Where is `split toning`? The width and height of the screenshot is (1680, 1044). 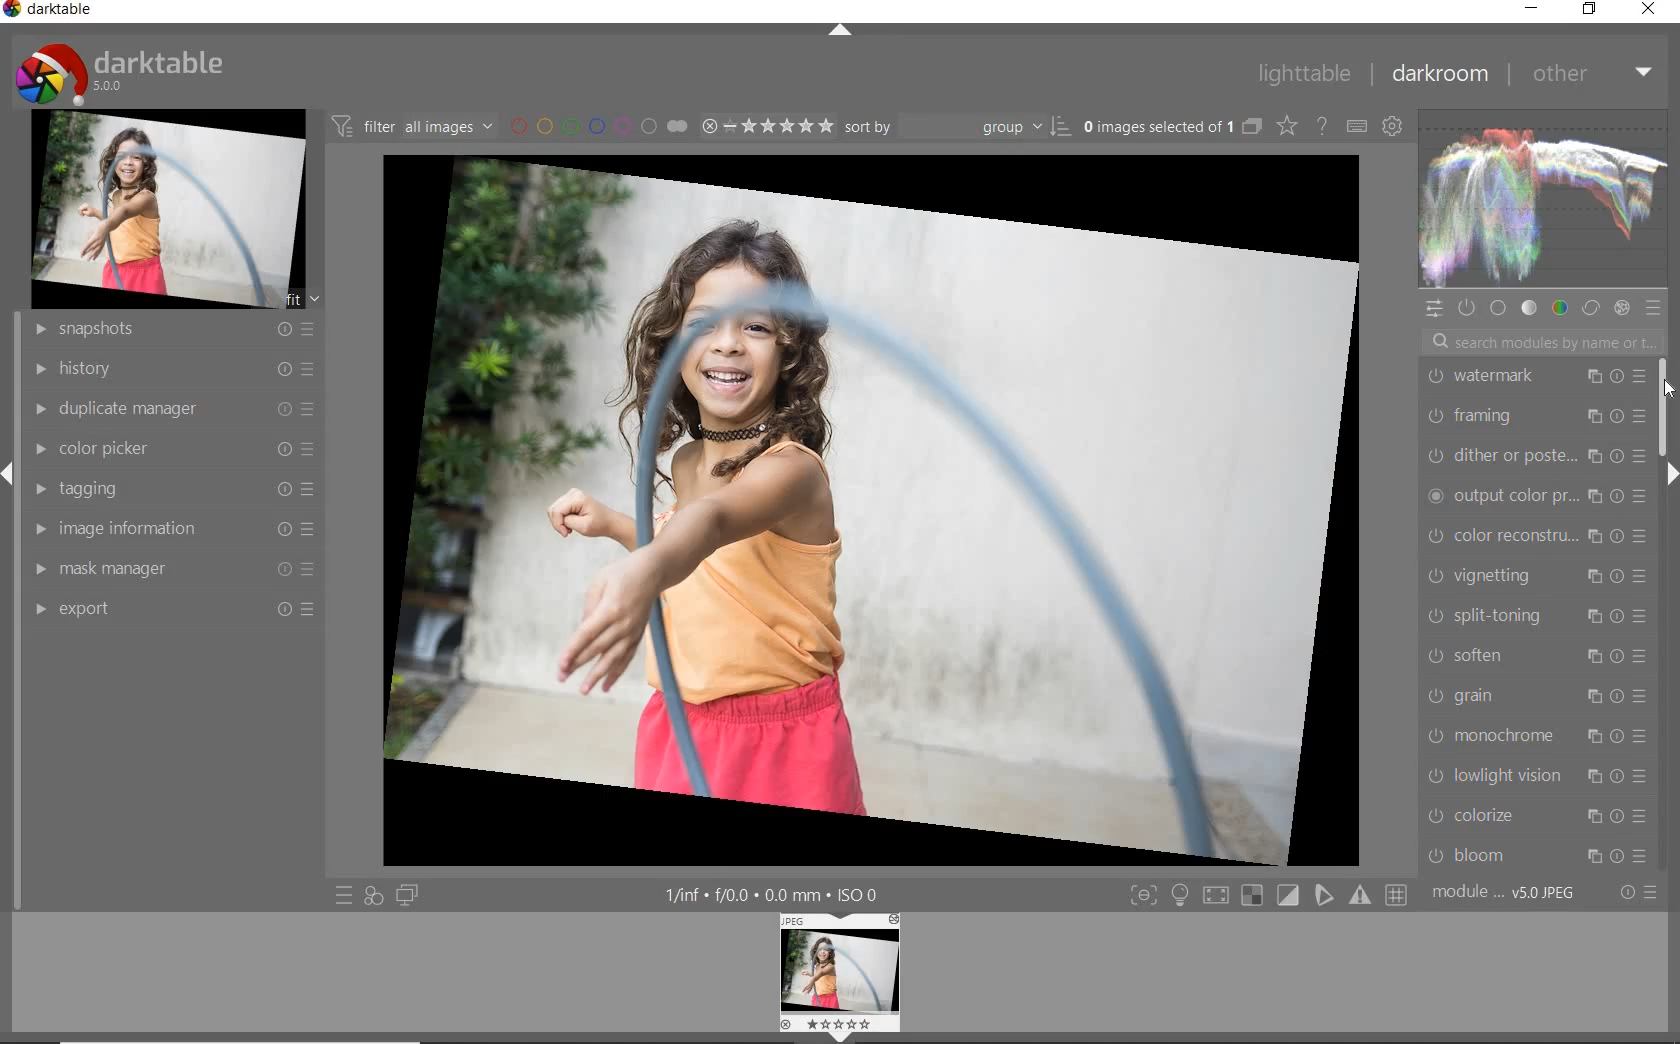
split toning is located at coordinates (1537, 614).